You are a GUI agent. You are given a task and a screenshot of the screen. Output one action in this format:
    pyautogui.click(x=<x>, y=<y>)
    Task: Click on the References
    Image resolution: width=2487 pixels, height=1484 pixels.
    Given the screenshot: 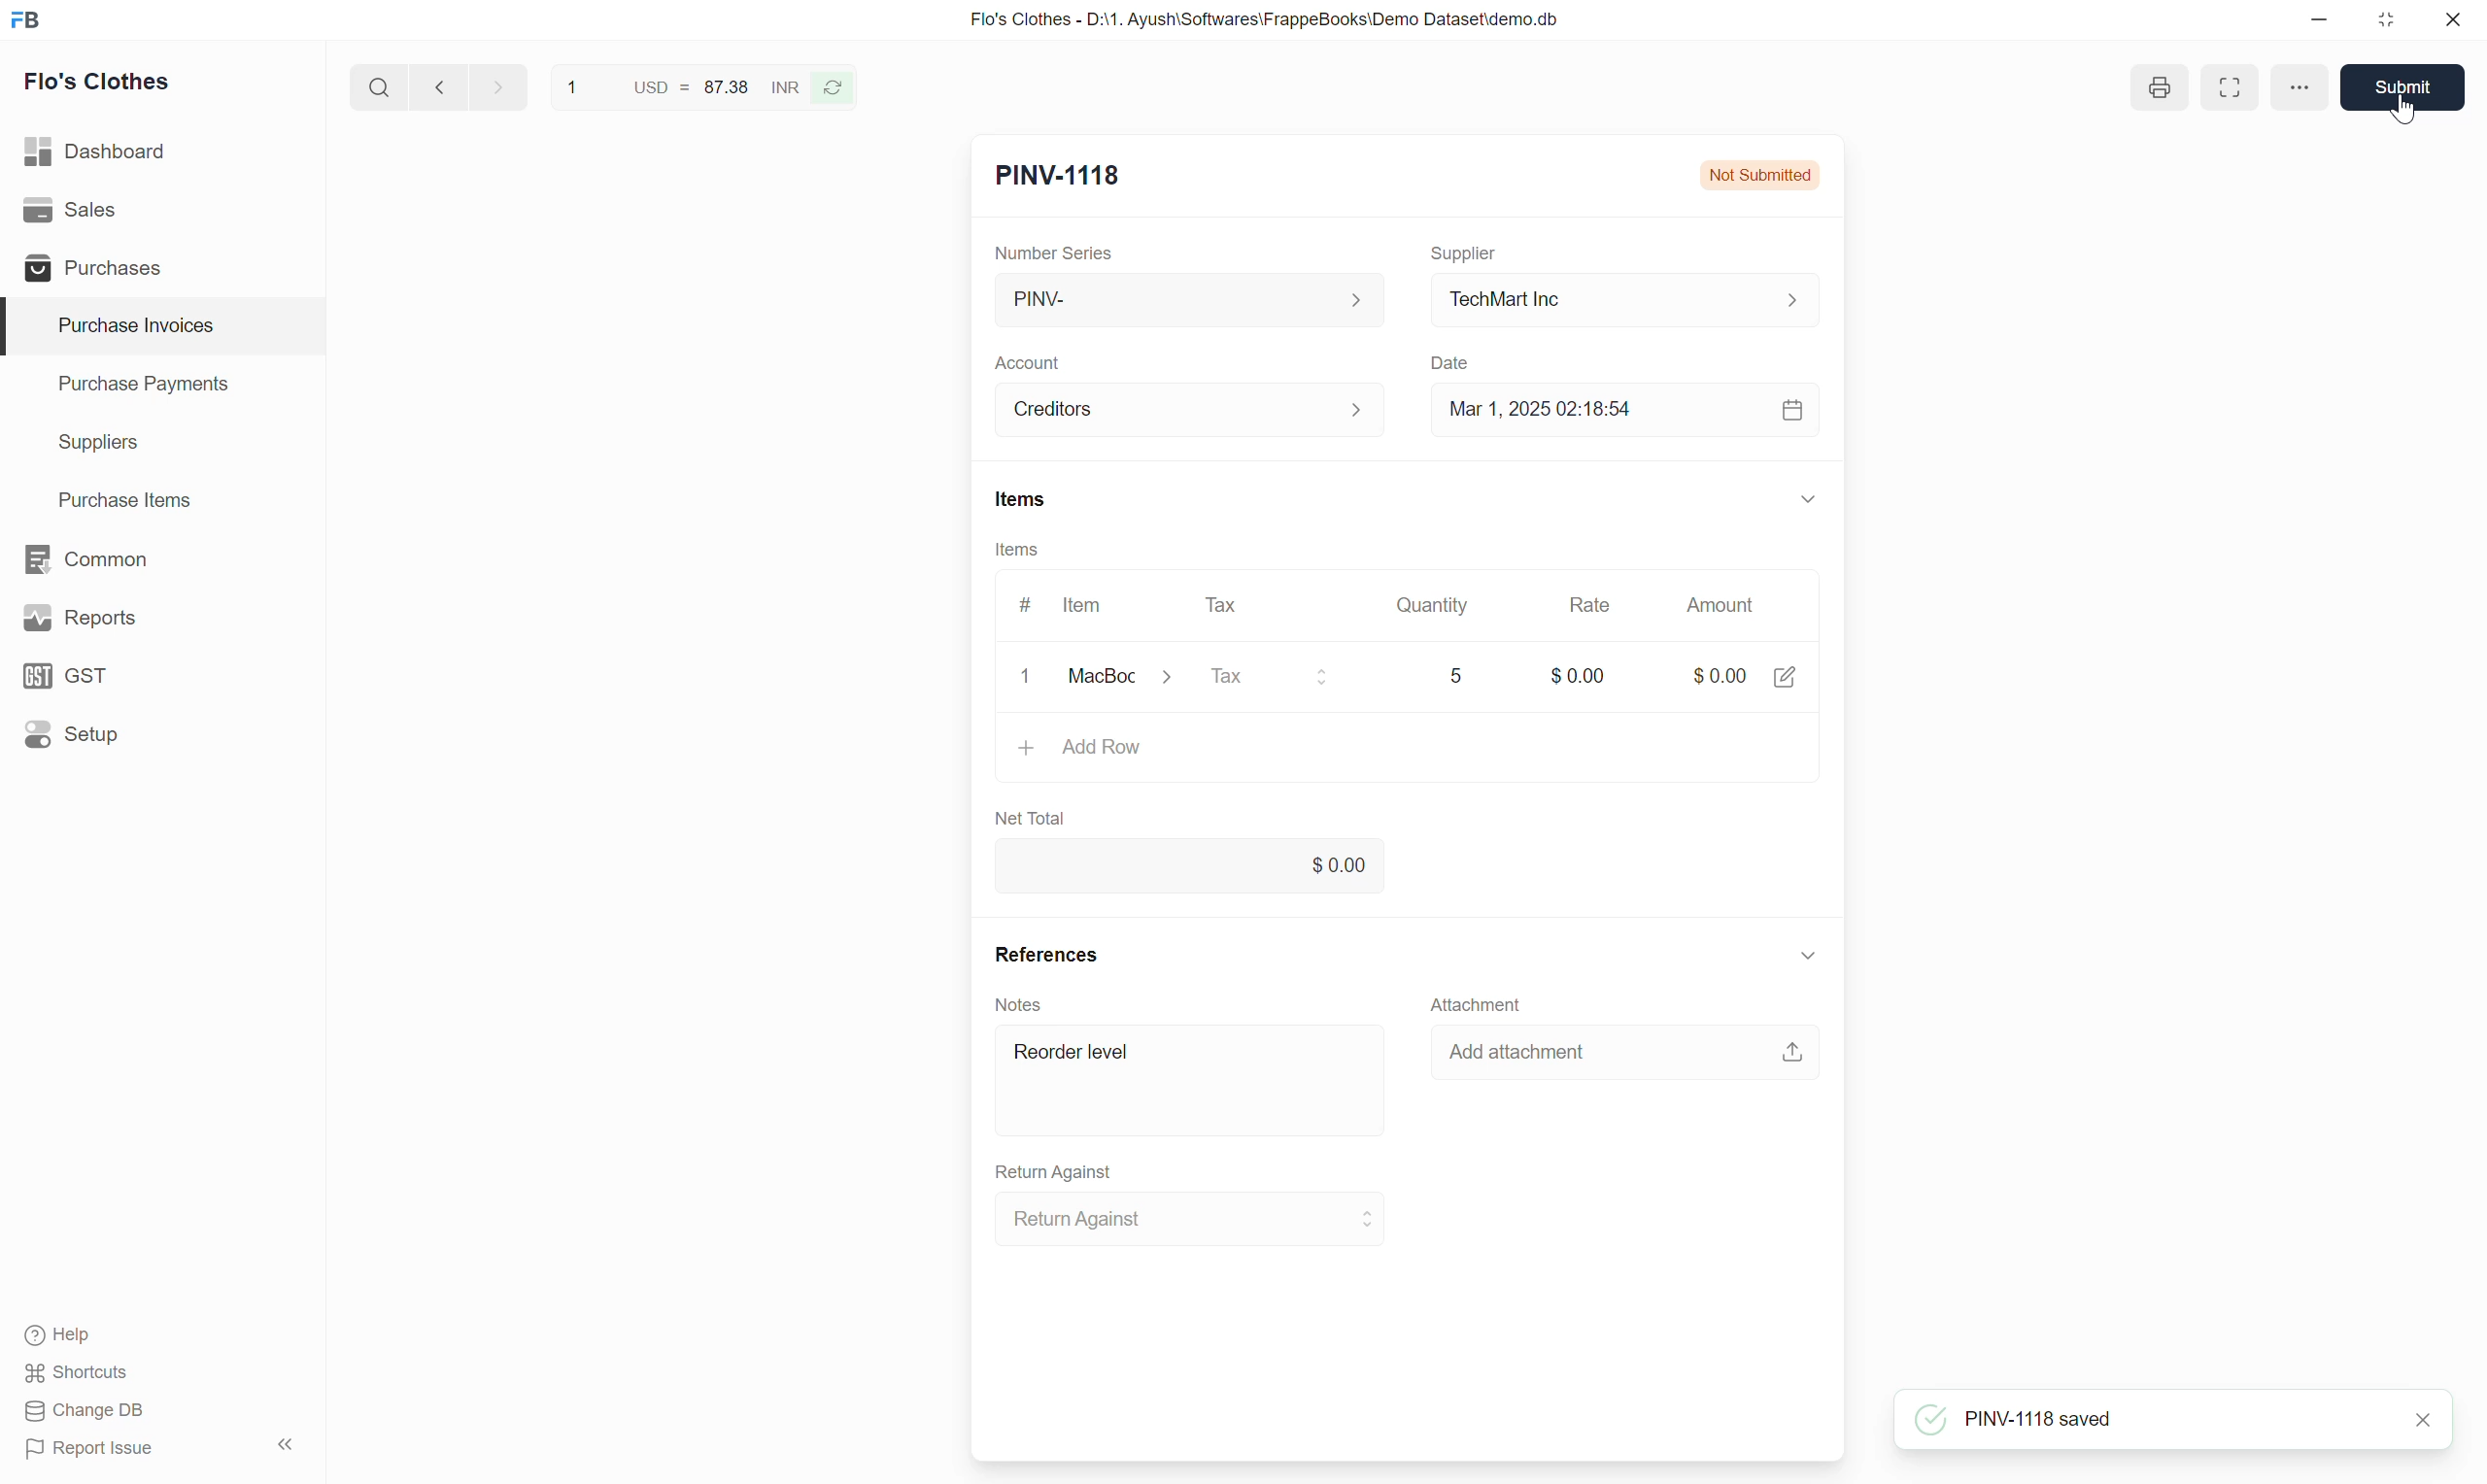 What is the action you would take?
    pyautogui.click(x=1047, y=954)
    